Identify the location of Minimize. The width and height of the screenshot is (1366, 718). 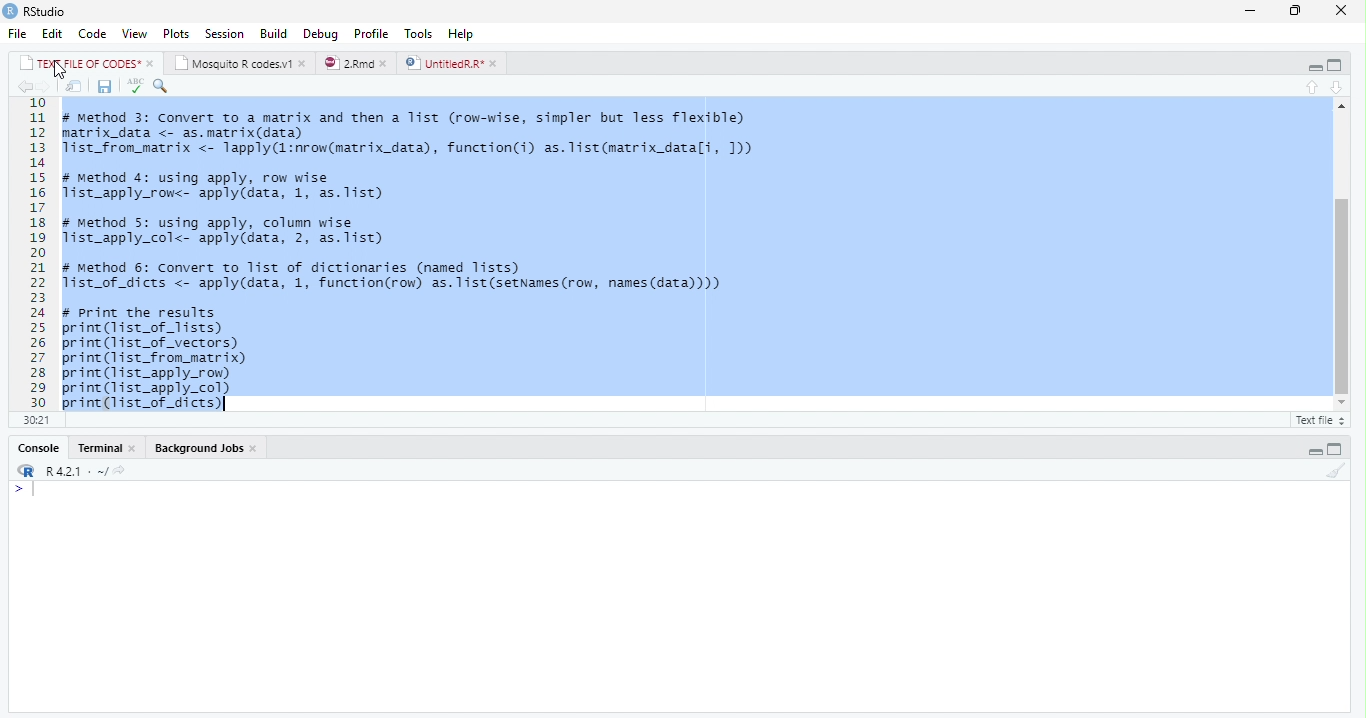
(1251, 10).